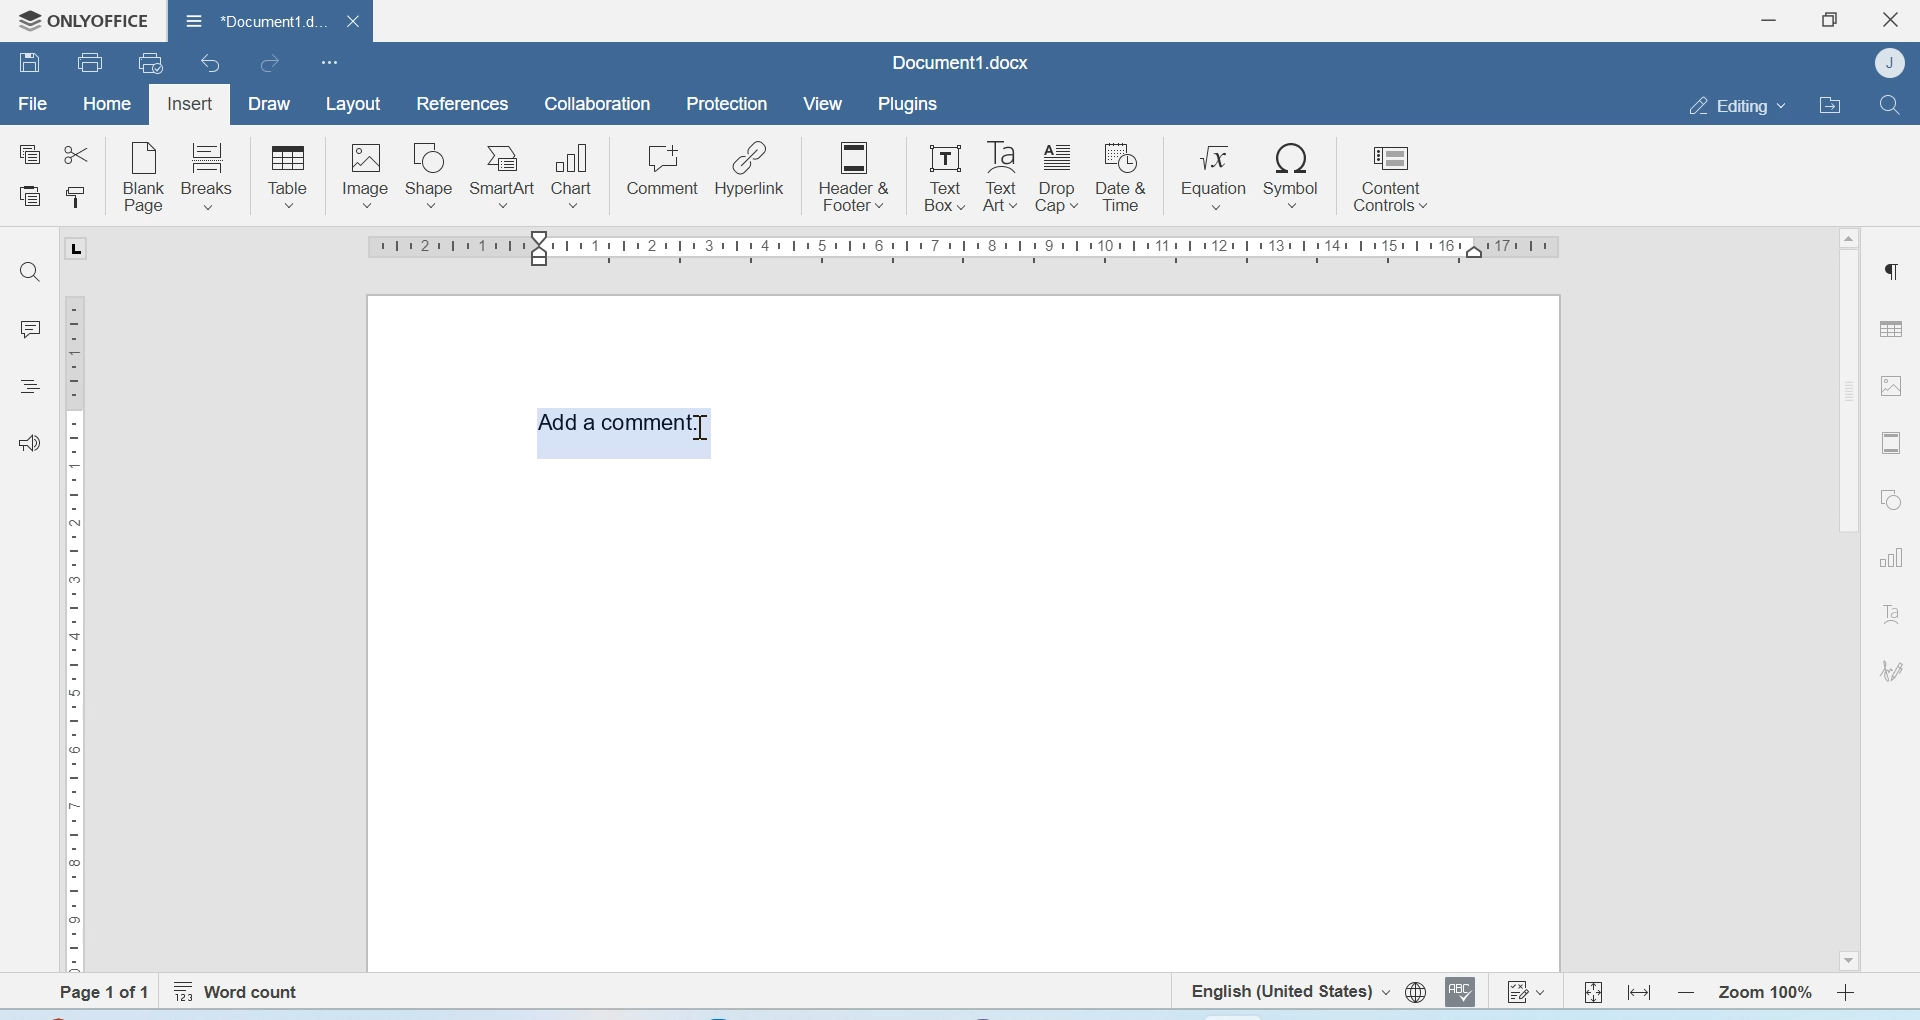 The image size is (1920, 1020). What do you see at coordinates (1122, 177) in the screenshot?
I see `Date & Time` at bounding box center [1122, 177].